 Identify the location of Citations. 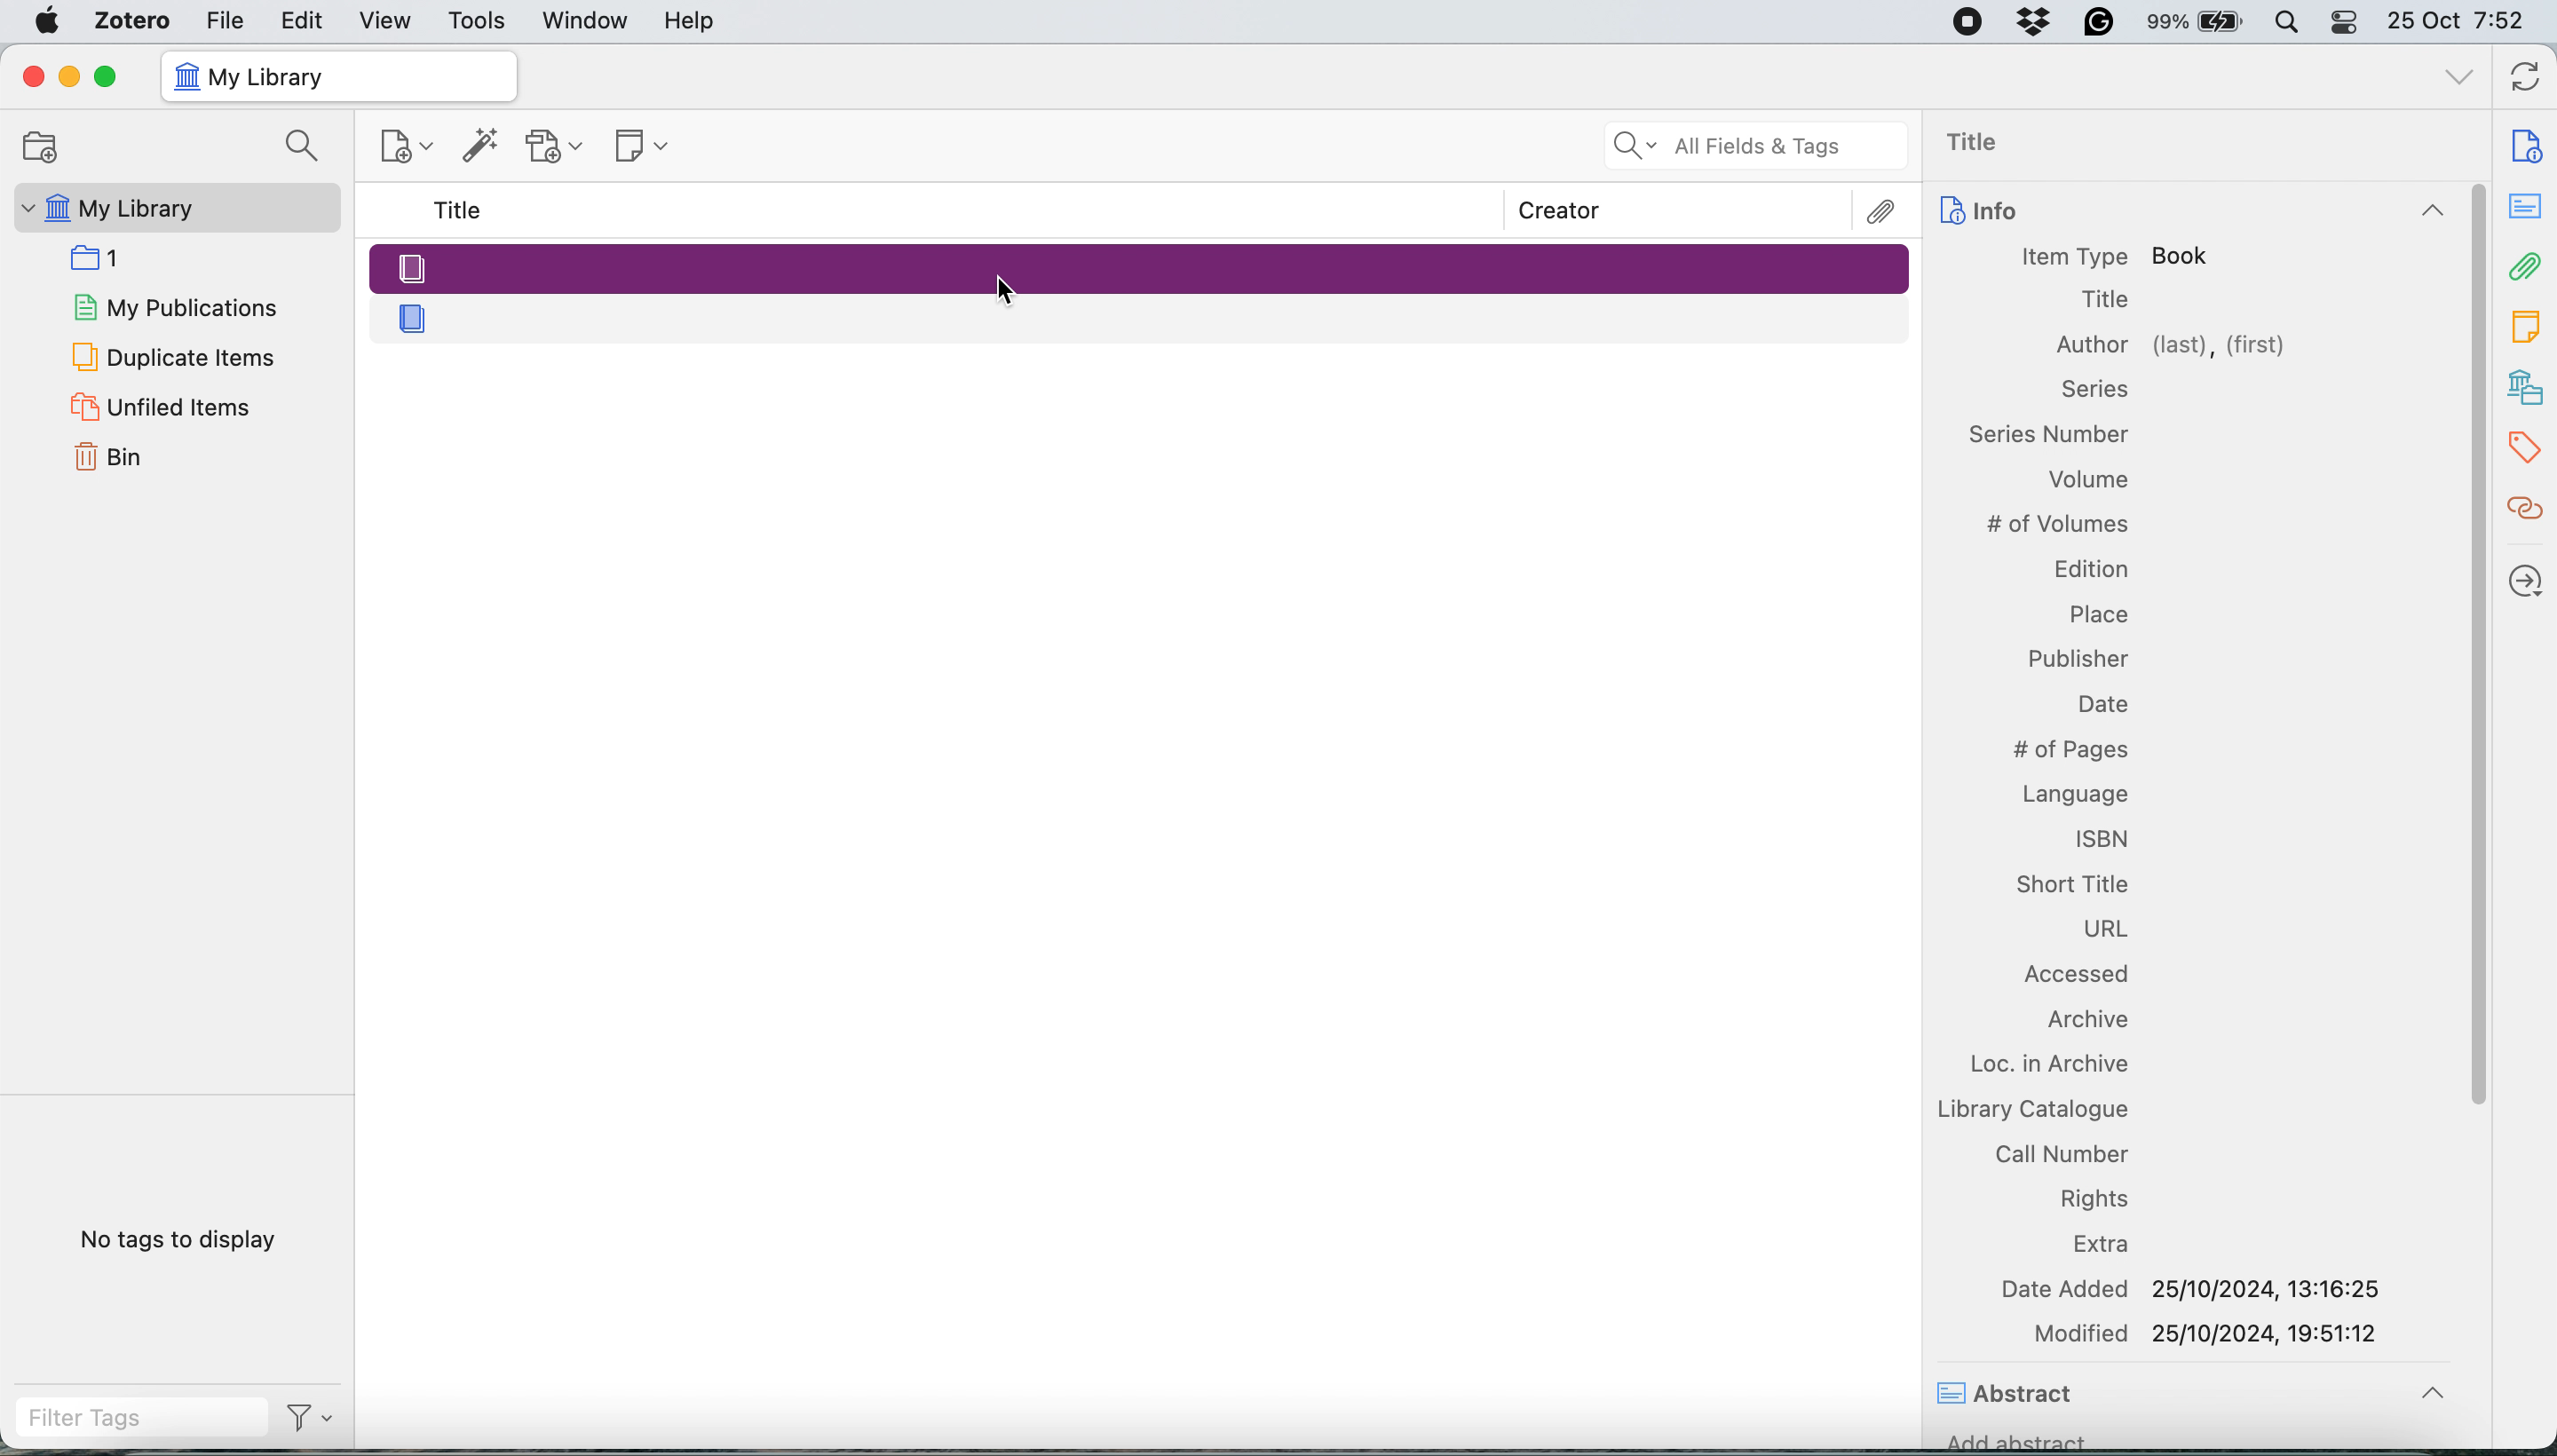
(2528, 509).